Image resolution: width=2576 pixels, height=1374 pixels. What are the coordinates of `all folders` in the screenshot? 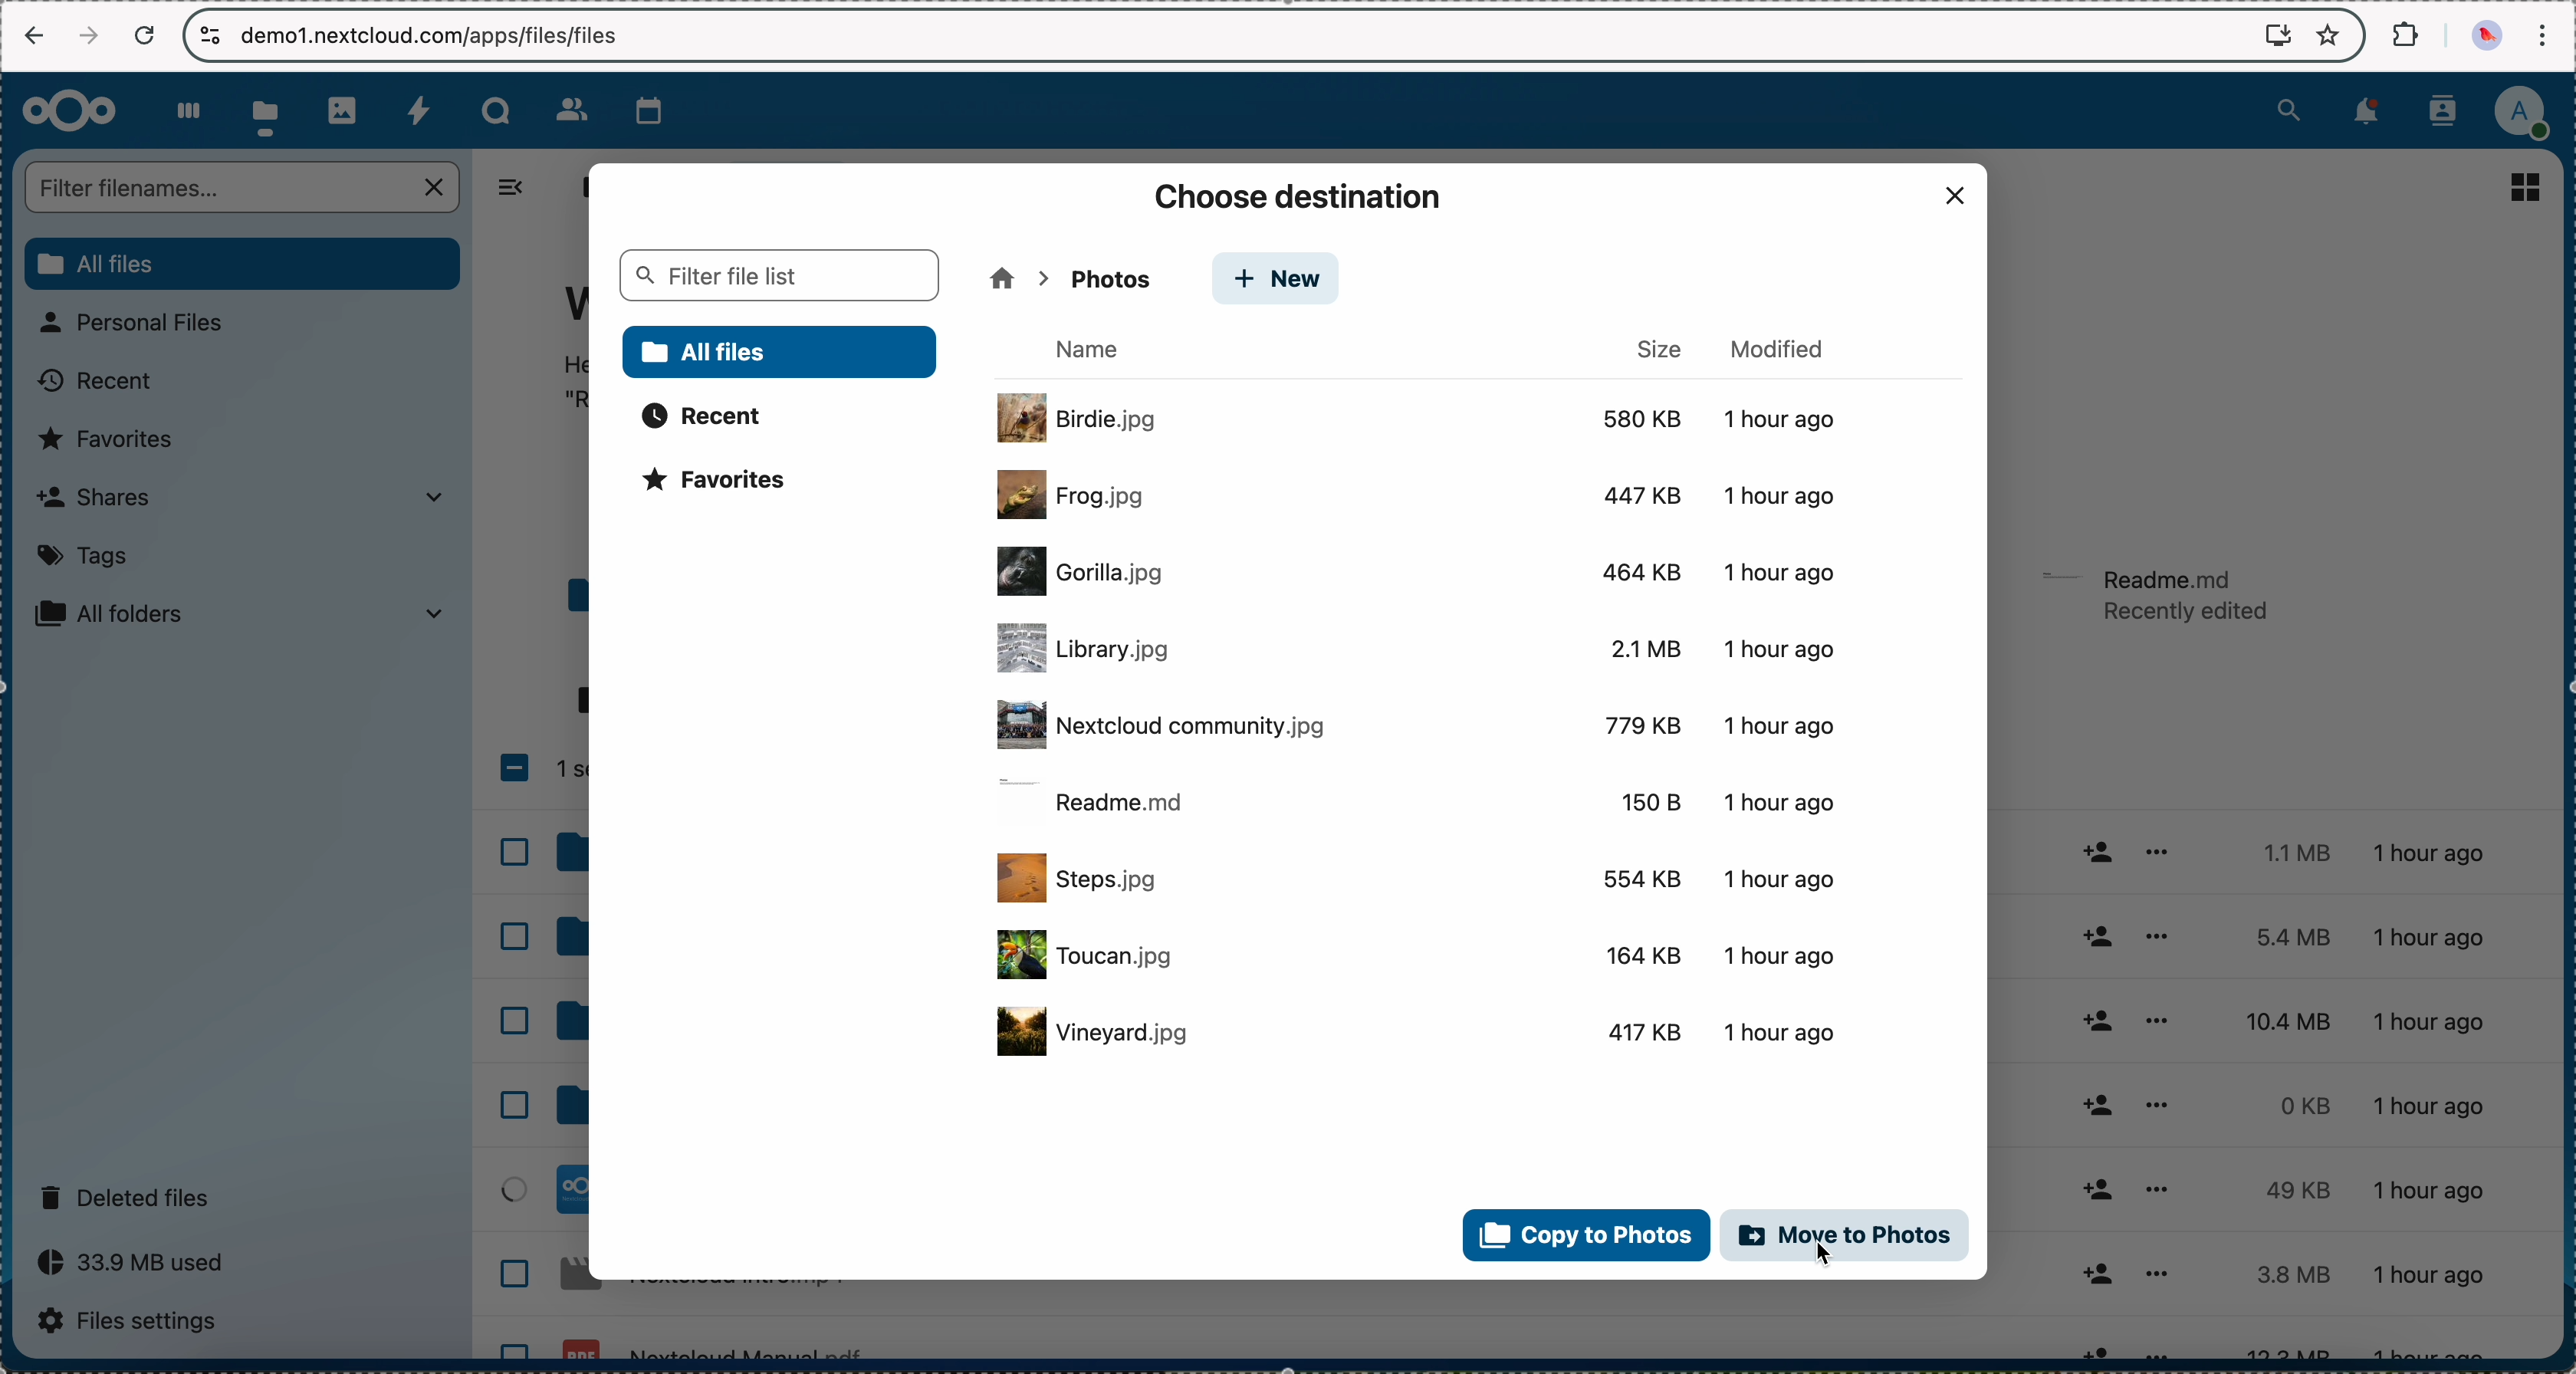 It's located at (241, 616).